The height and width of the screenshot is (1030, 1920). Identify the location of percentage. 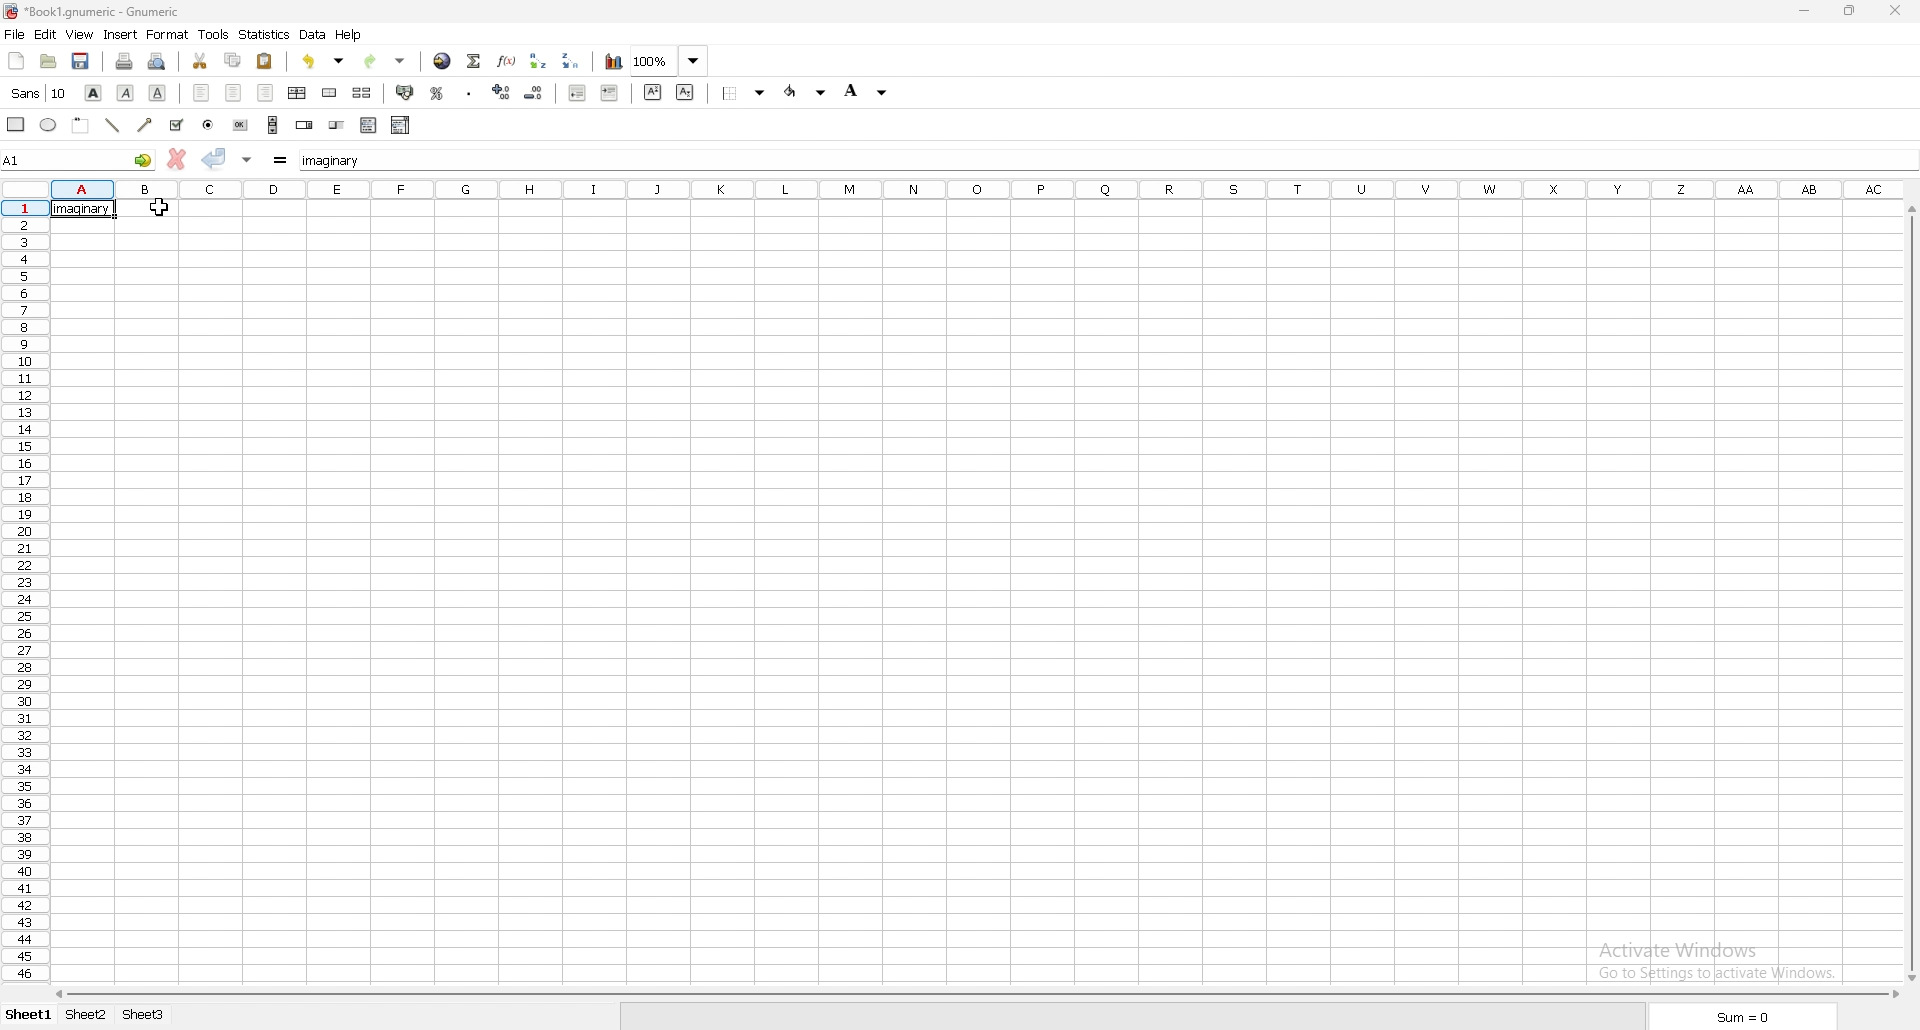
(437, 92).